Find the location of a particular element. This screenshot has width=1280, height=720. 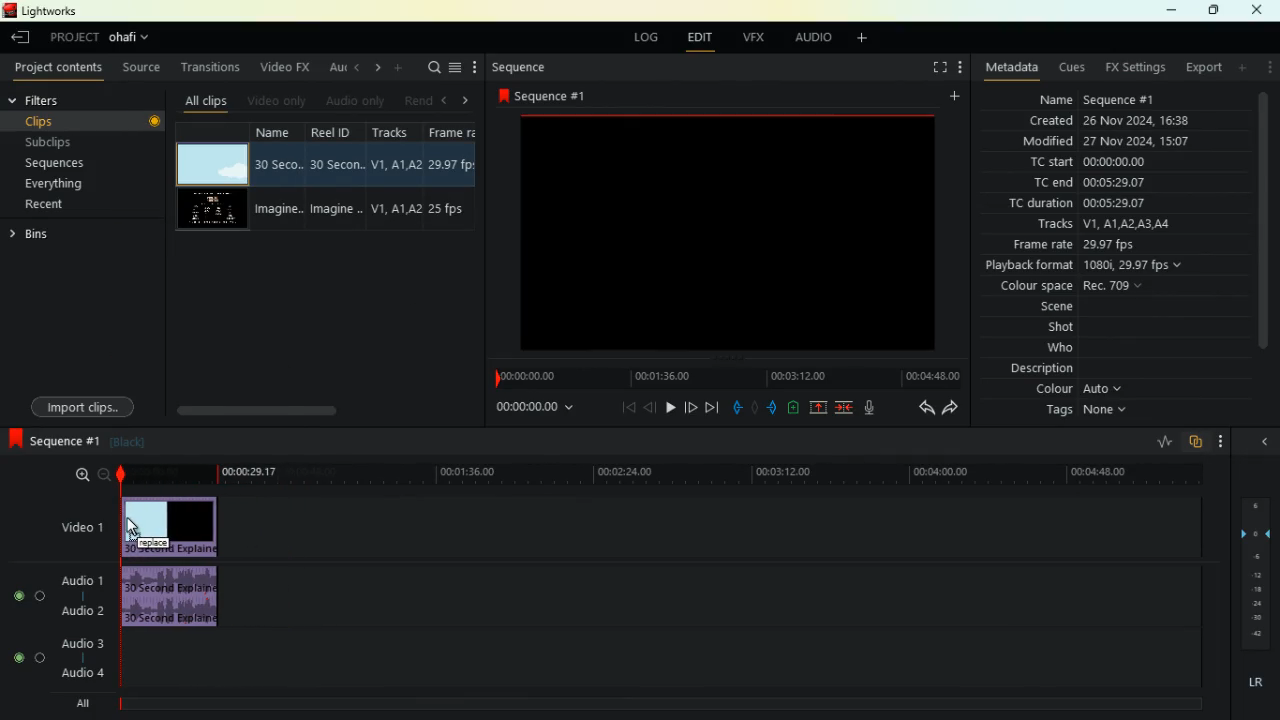

pull is located at coordinates (736, 409).